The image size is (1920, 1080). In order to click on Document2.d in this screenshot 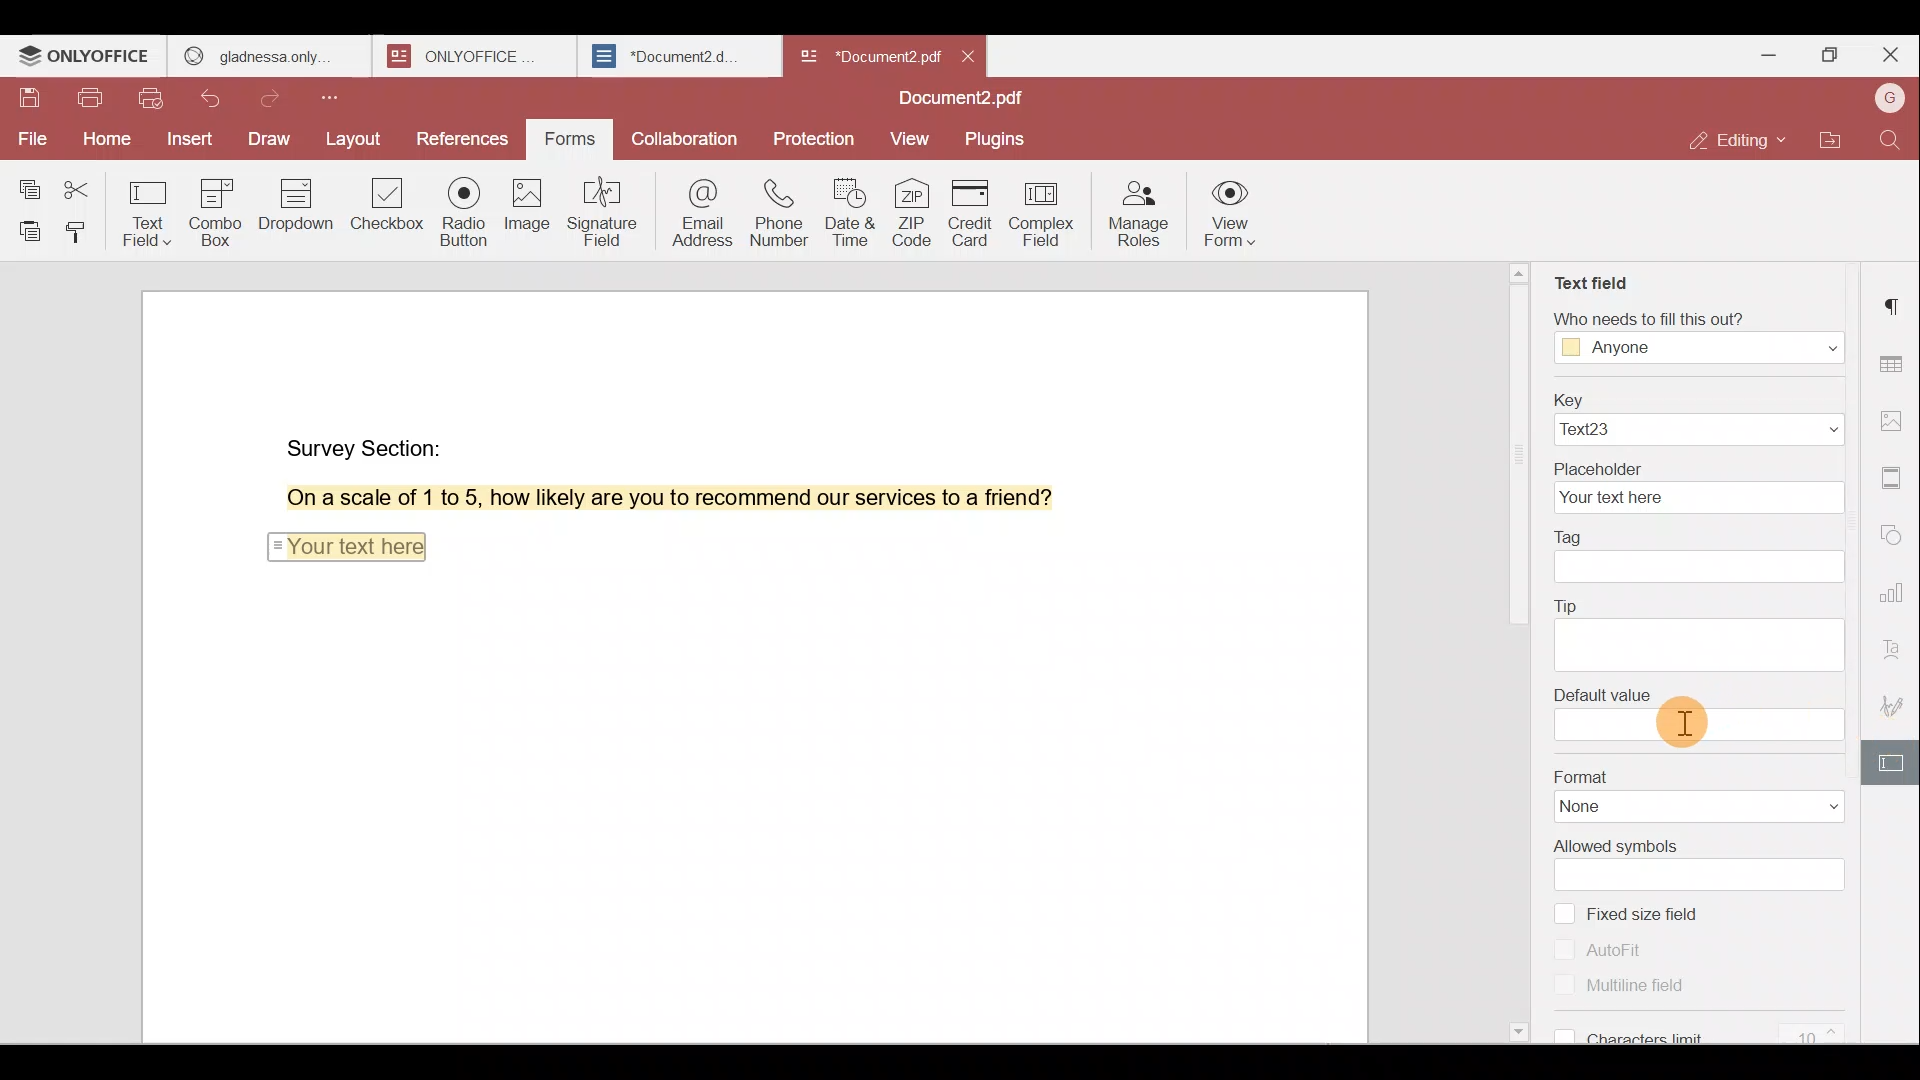, I will do `click(678, 57)`.